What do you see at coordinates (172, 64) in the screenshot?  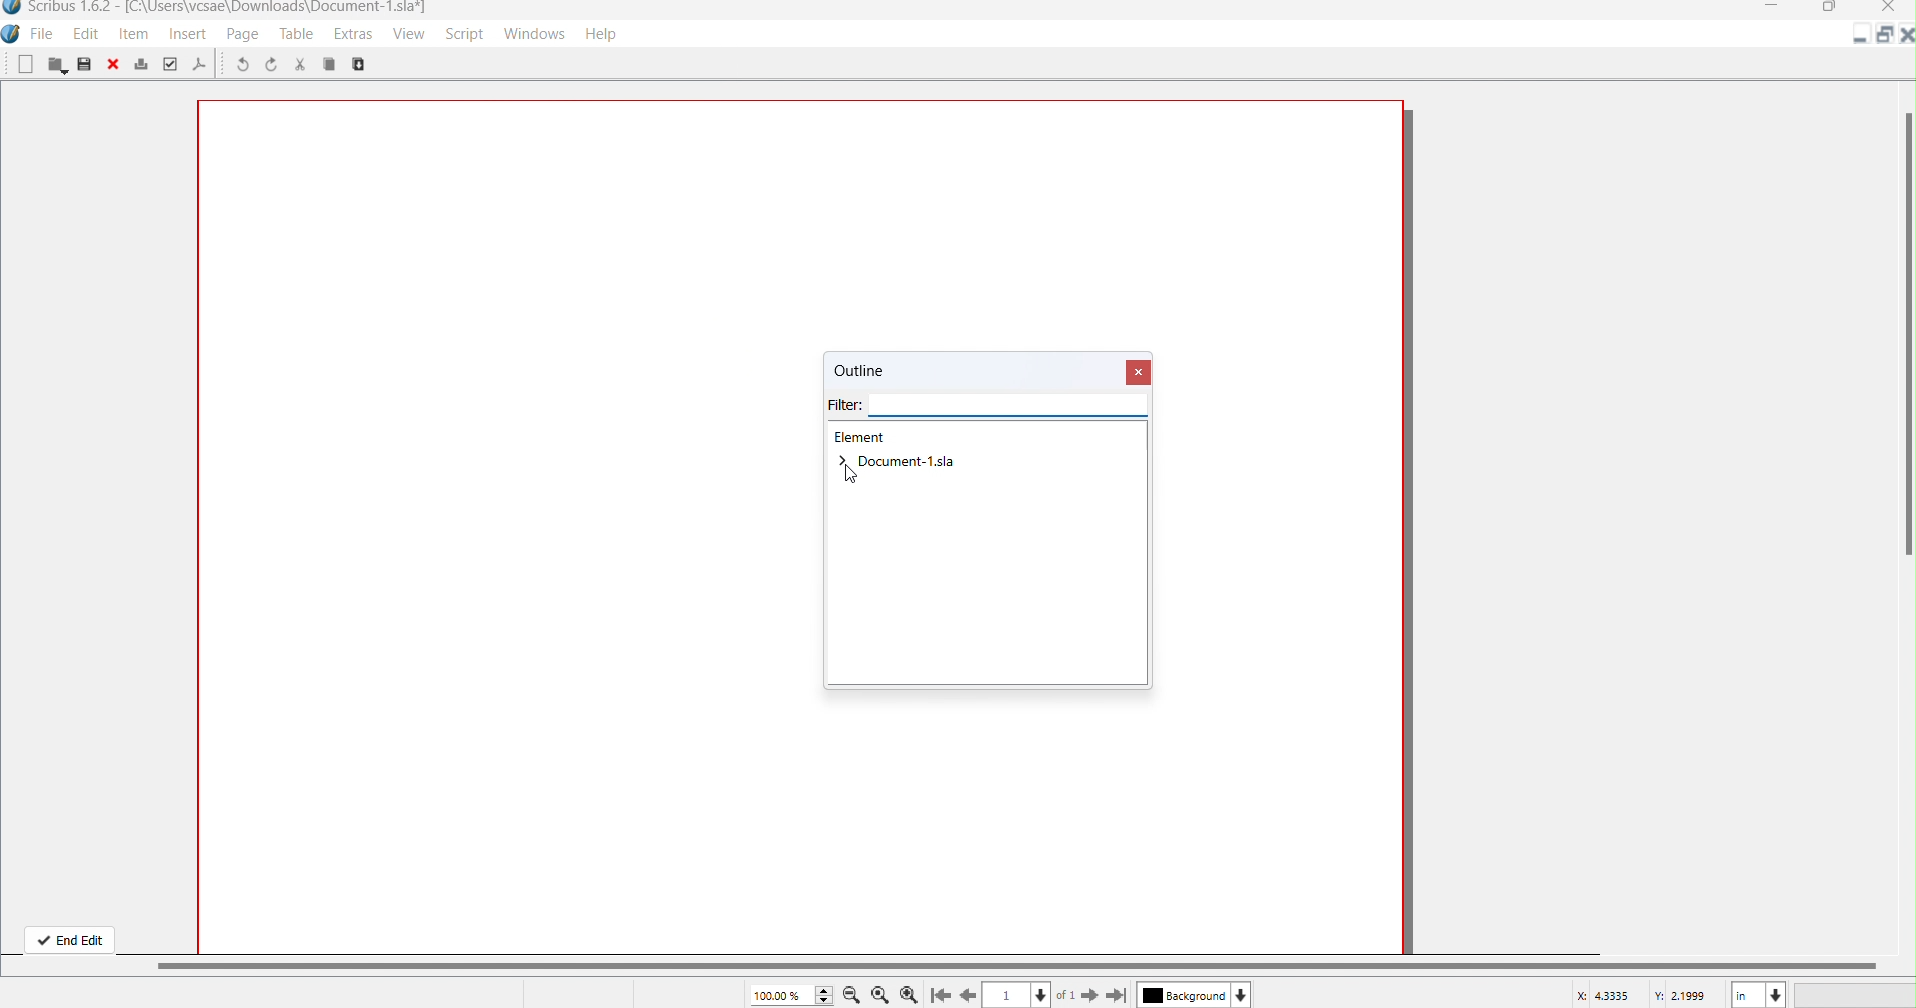 I see `` at bounding box center [172, 64].